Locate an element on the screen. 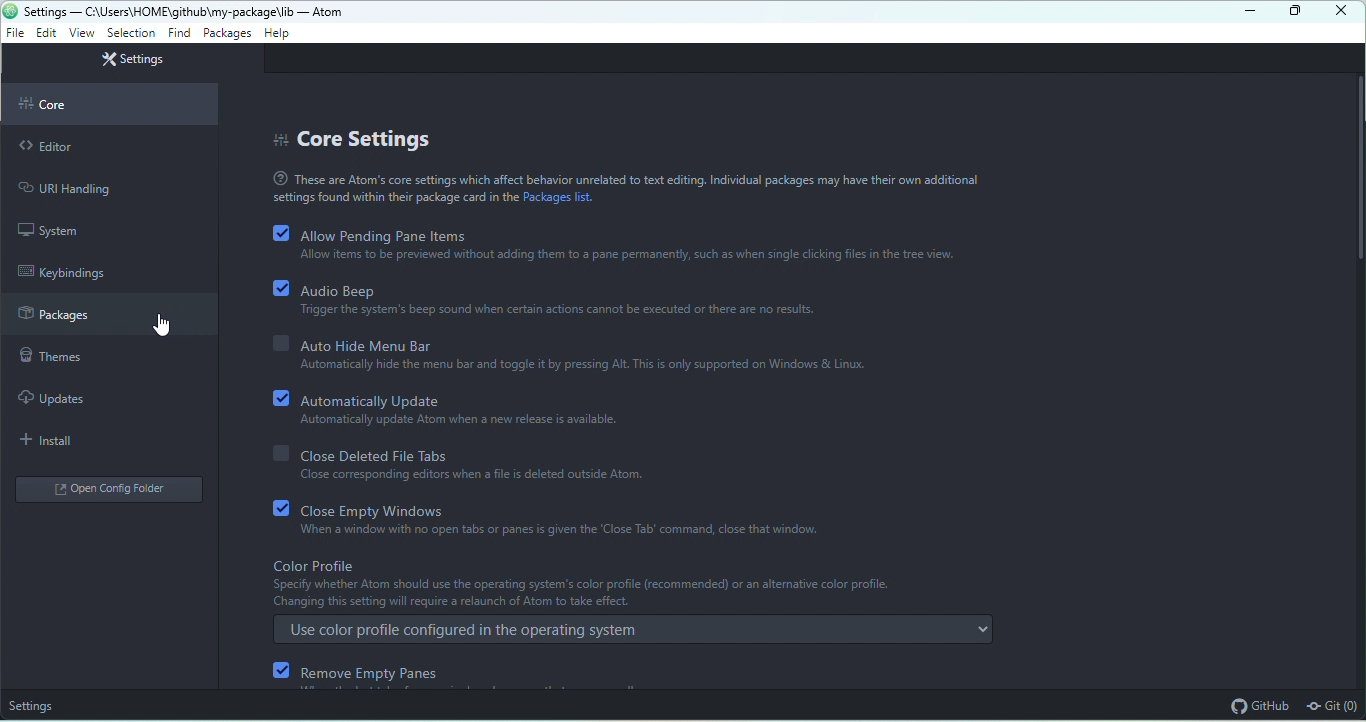  system is located at coordinates (62, 231).